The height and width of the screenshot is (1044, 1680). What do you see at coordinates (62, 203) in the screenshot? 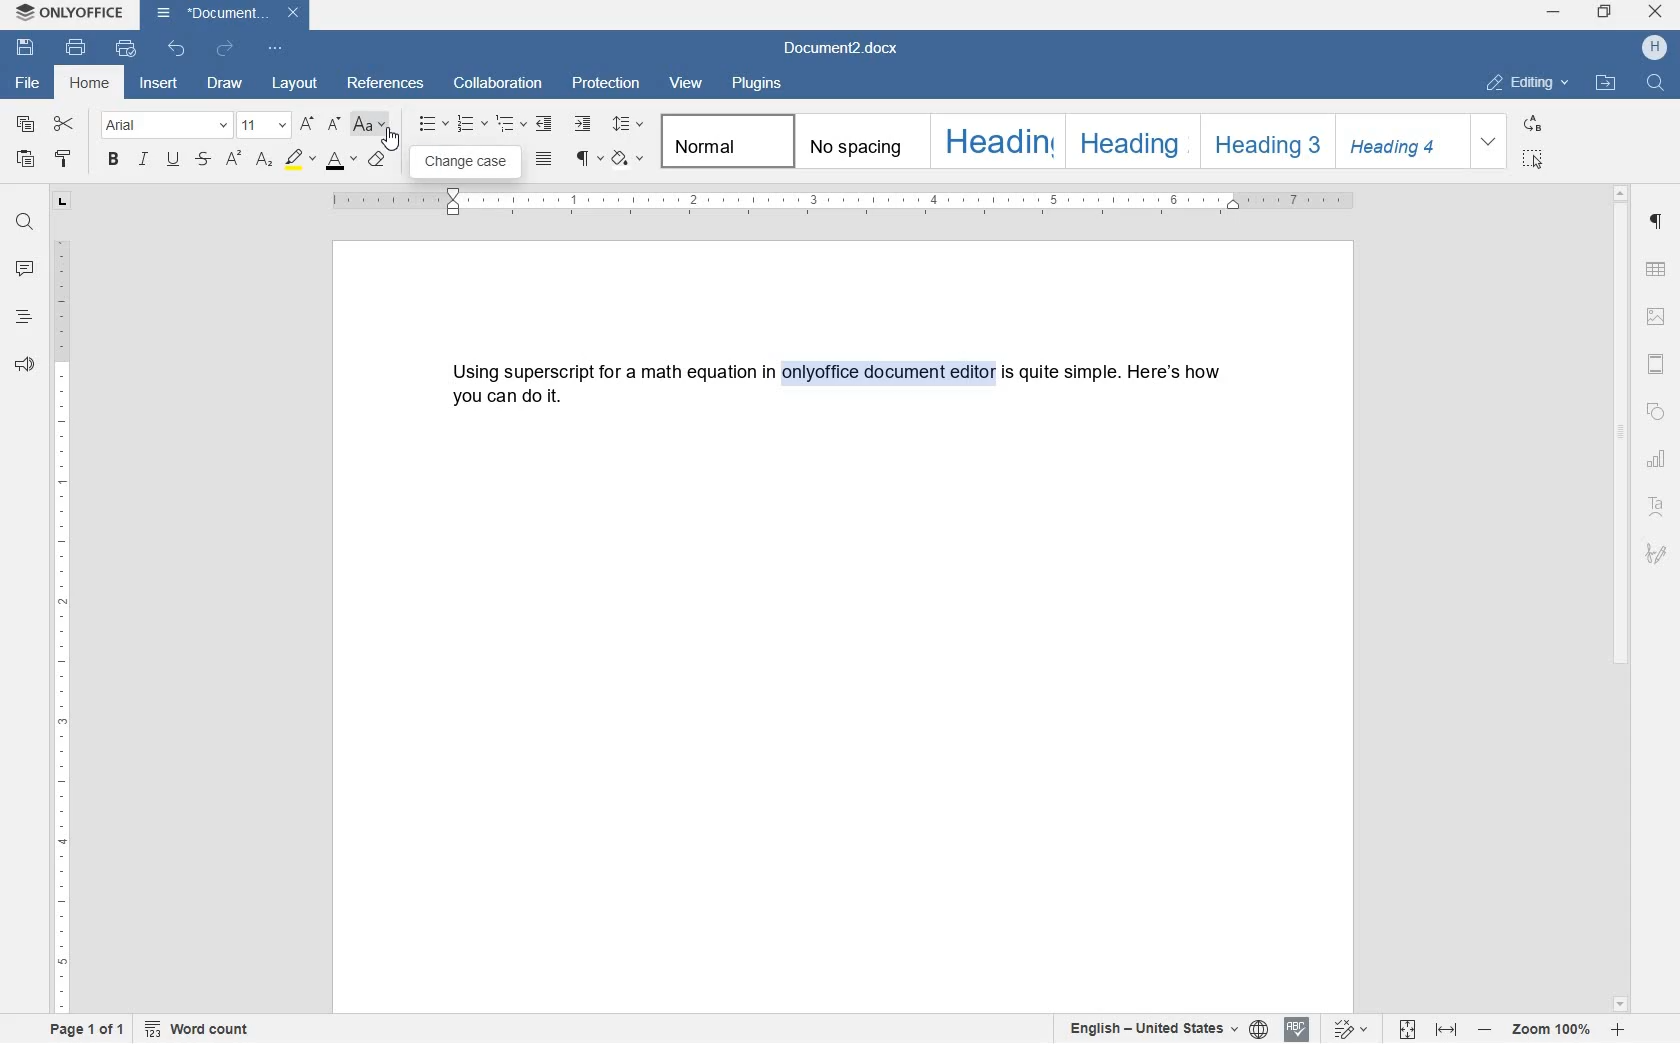
I see `tab` at bounding box center [62, 203].